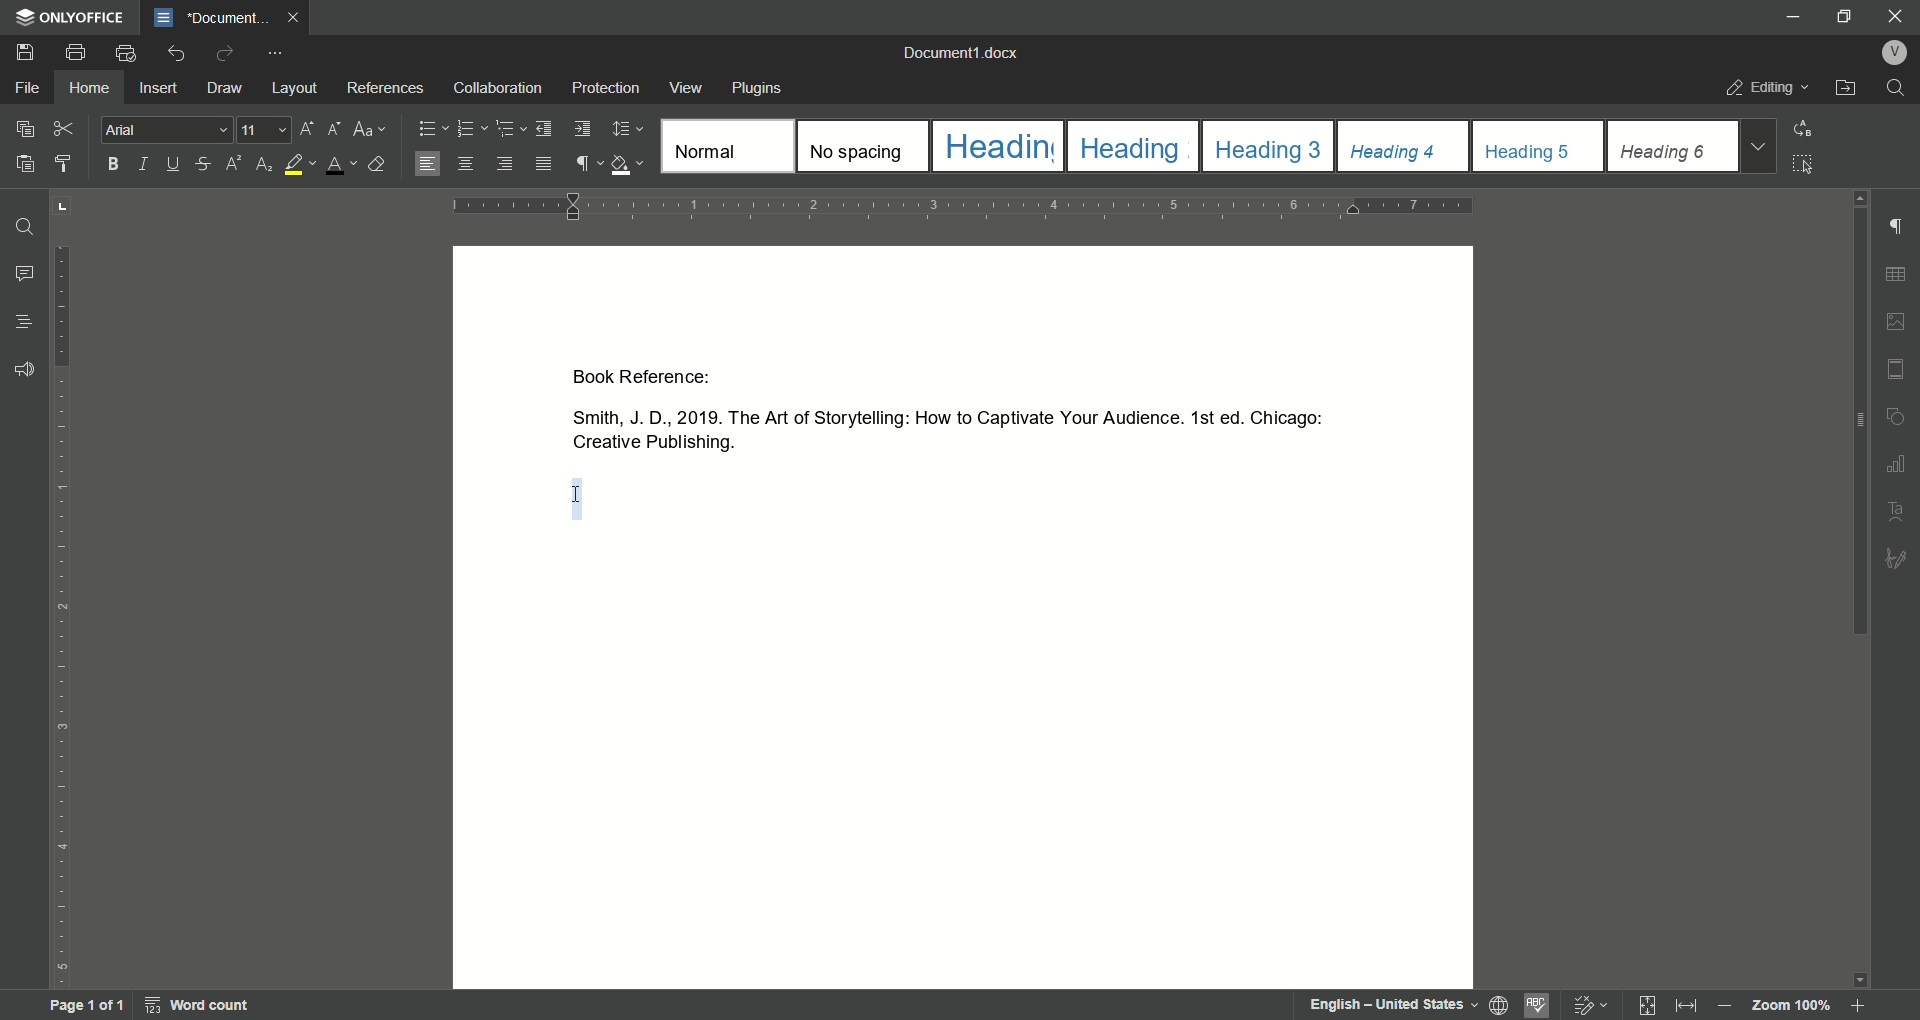  I want to click on headings, so click(862, 146).